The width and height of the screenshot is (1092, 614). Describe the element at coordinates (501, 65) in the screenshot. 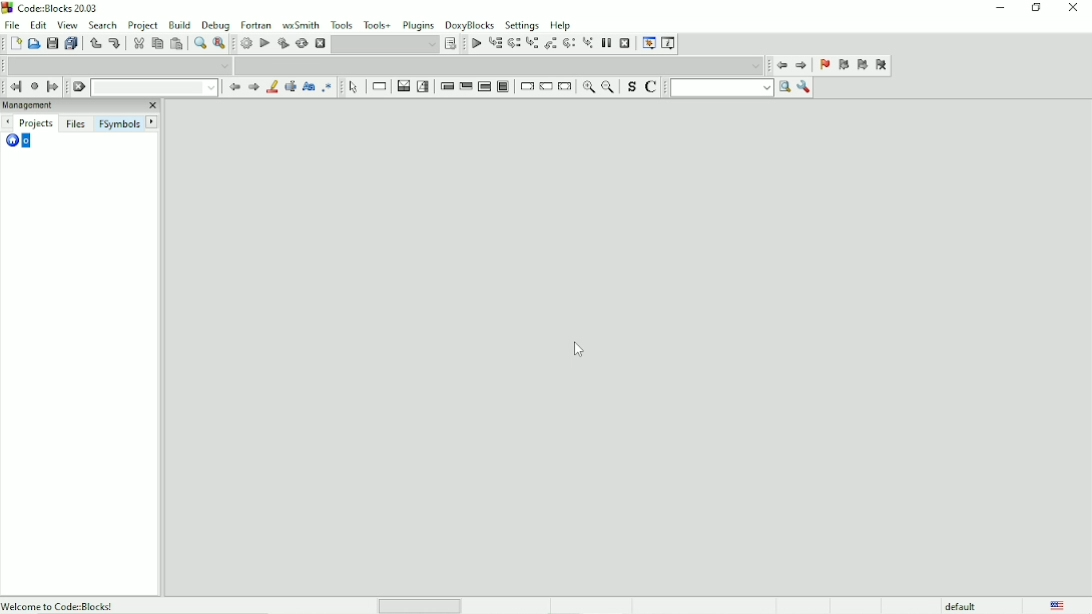

I see `Drop down` at that location.